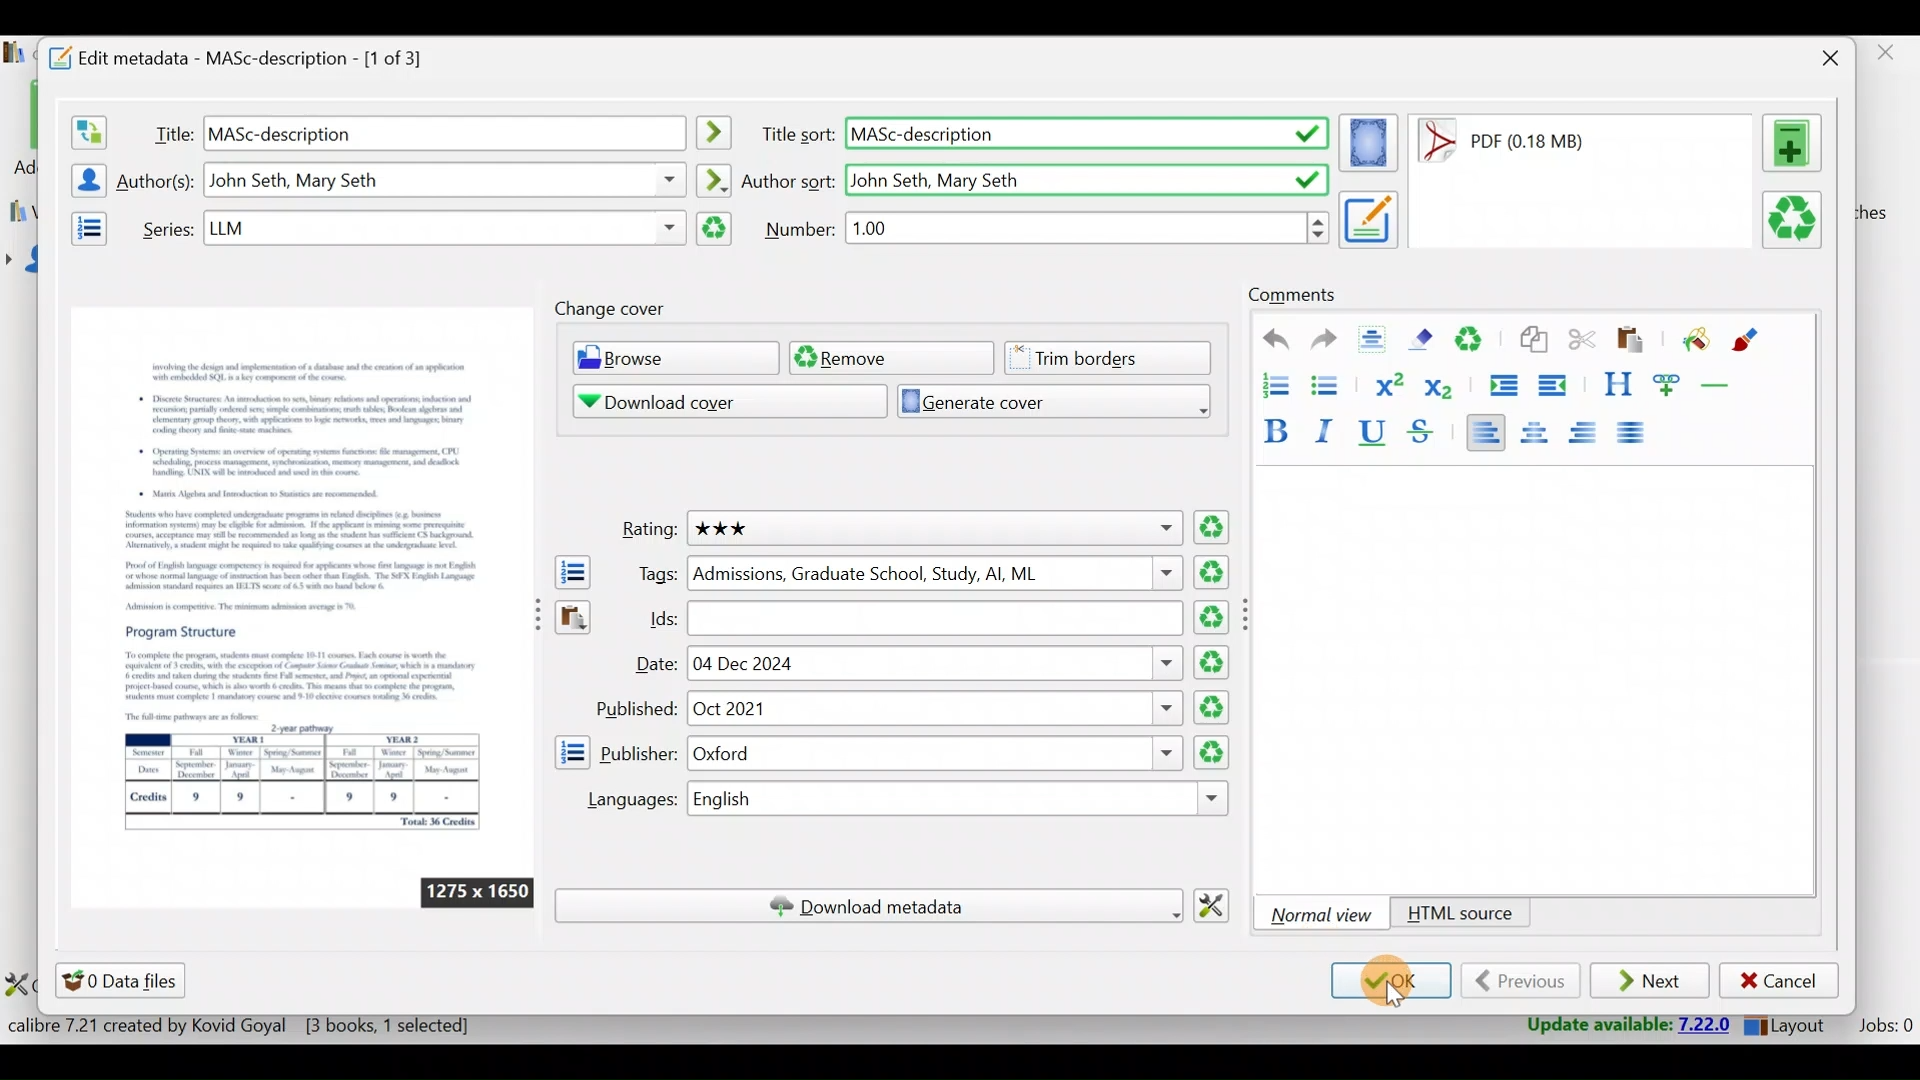  I want to click on Clear all tags, so click(1215, 572).